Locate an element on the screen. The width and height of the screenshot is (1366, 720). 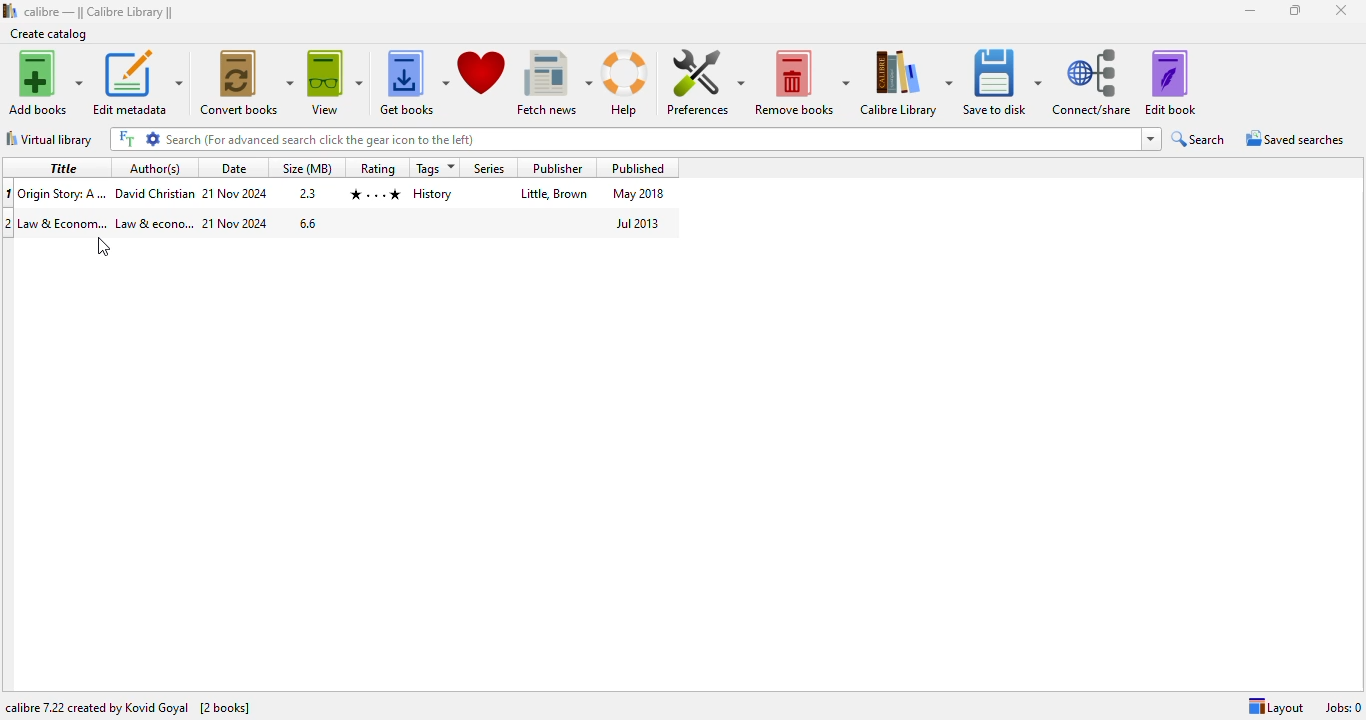
search is located at coordinates (1200, 139).